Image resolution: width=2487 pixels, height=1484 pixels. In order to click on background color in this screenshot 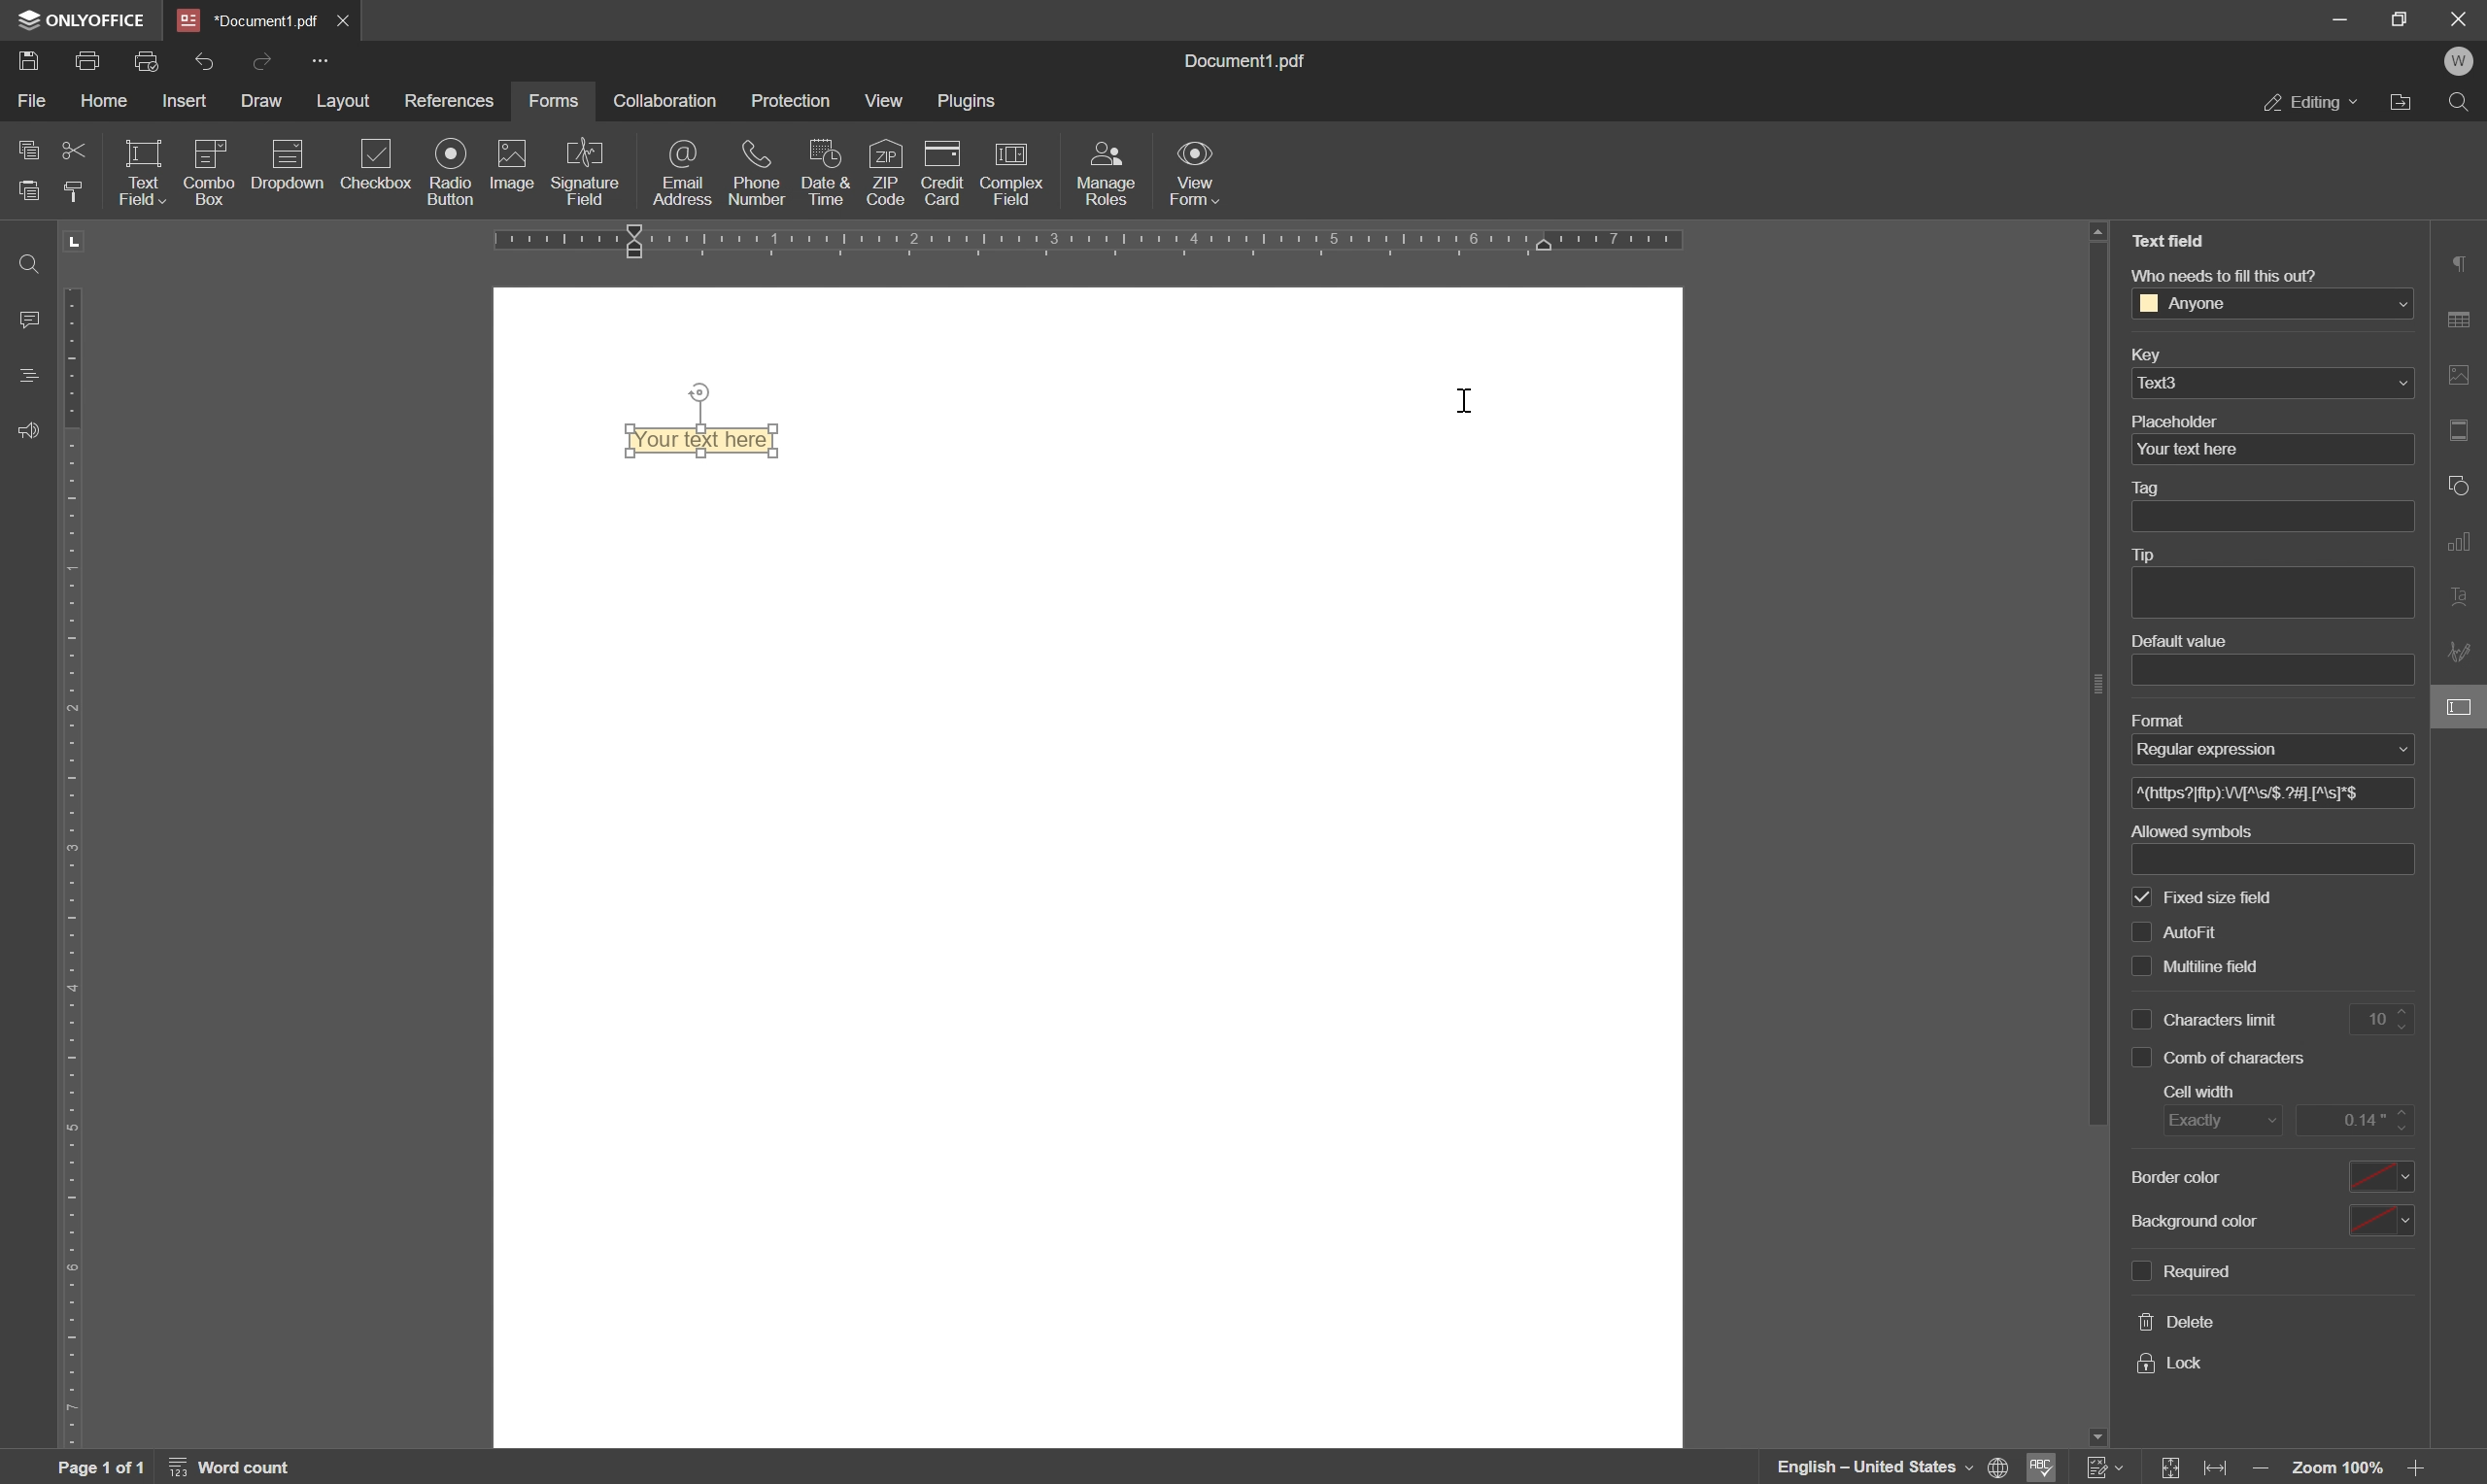, I will do `click(2192, 1178)`.